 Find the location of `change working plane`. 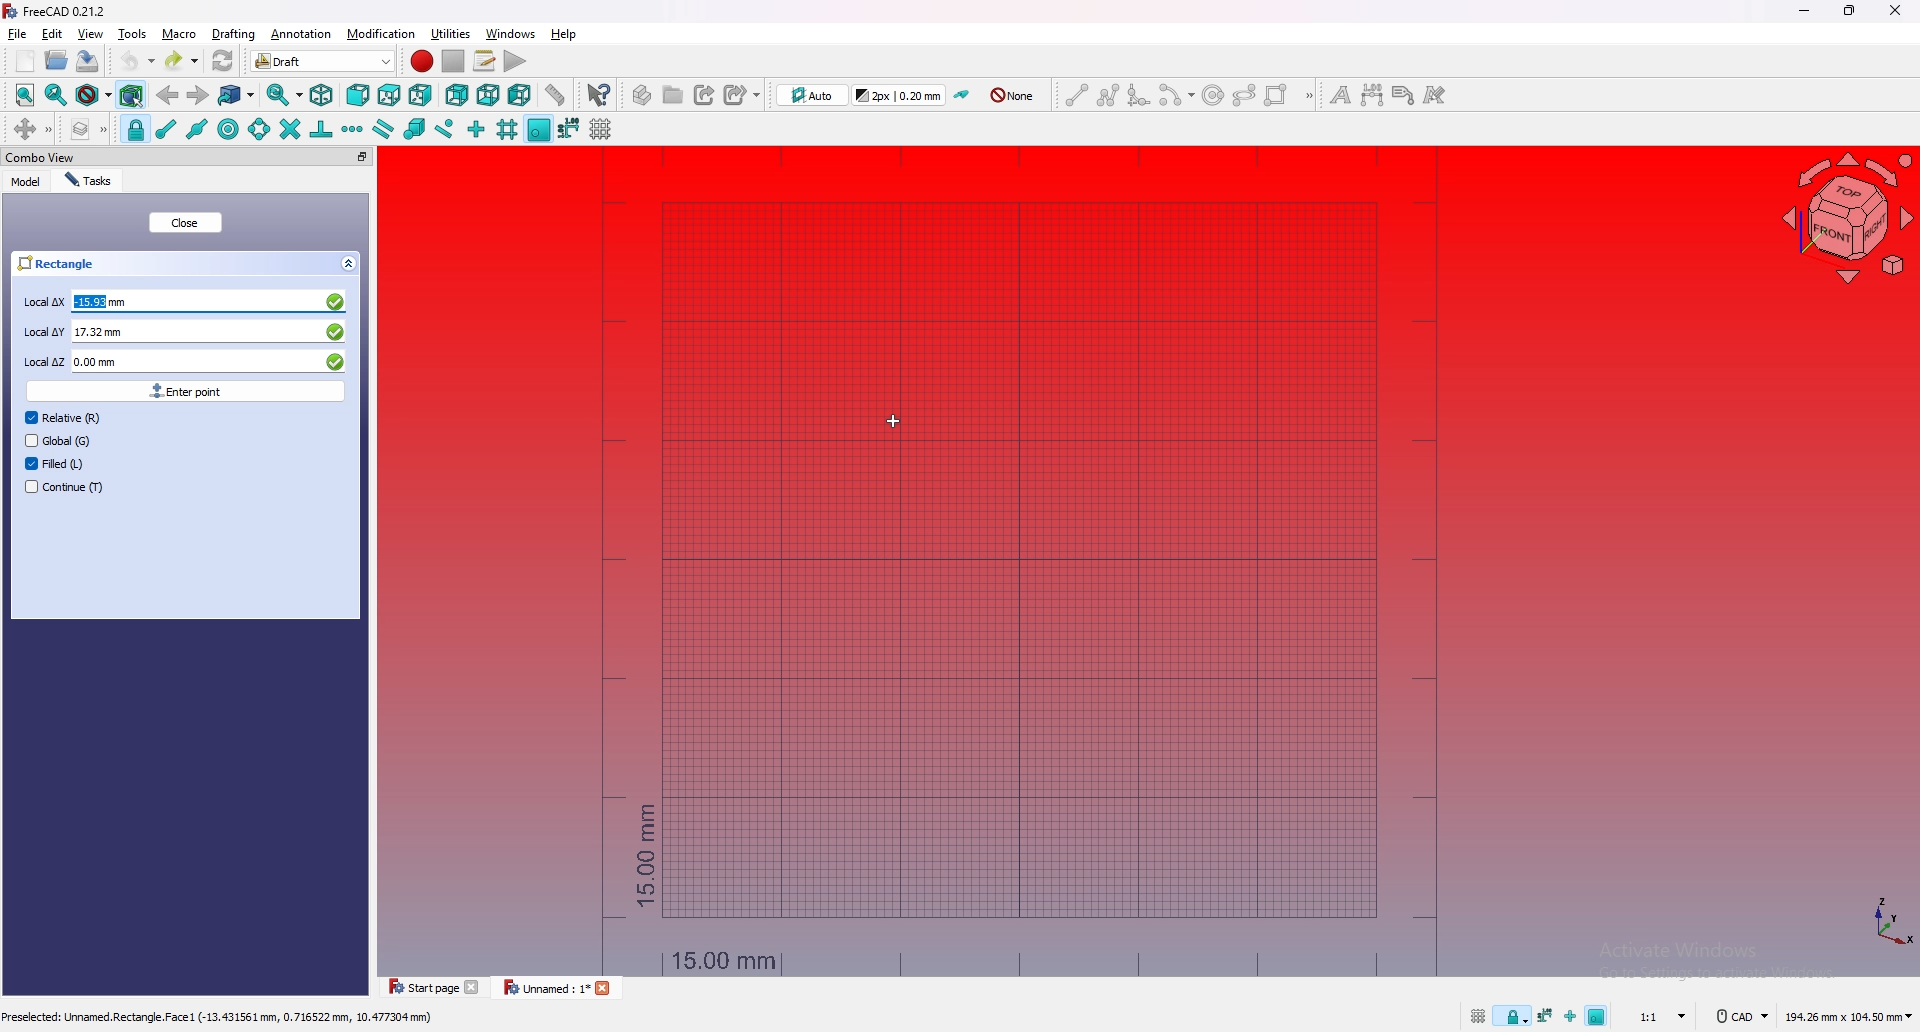

change working plane is located at coordinates (812, 94).